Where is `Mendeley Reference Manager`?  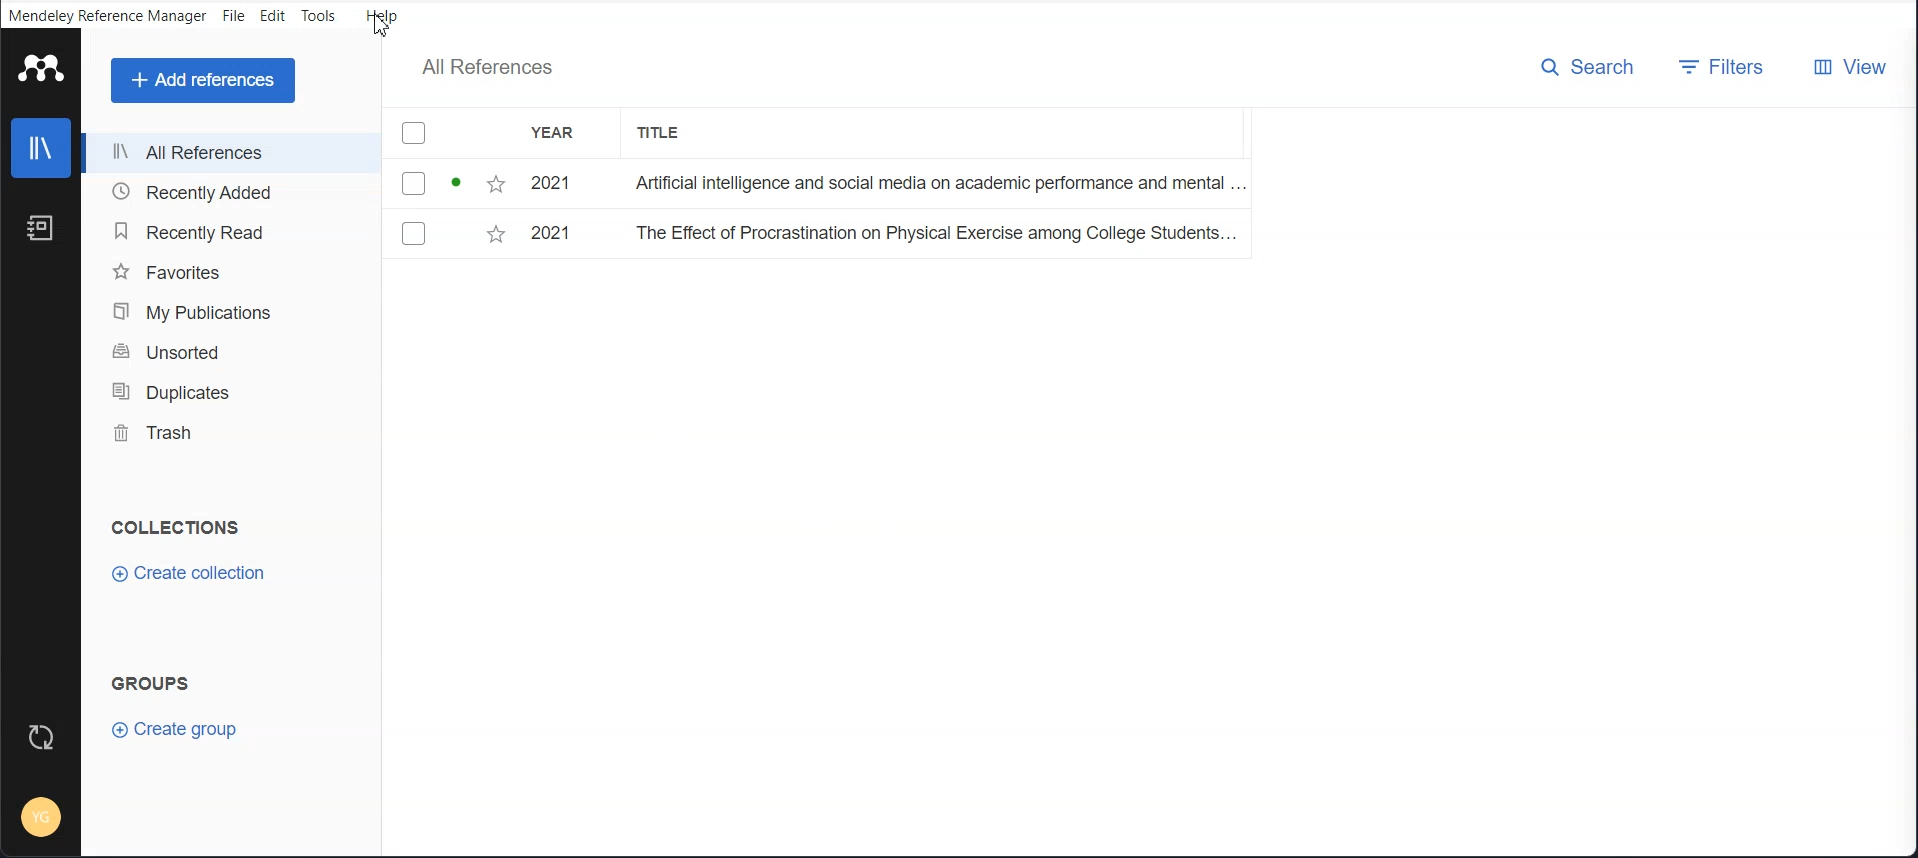
Mendeley Reference Manager is located at coordinates (108, 16).